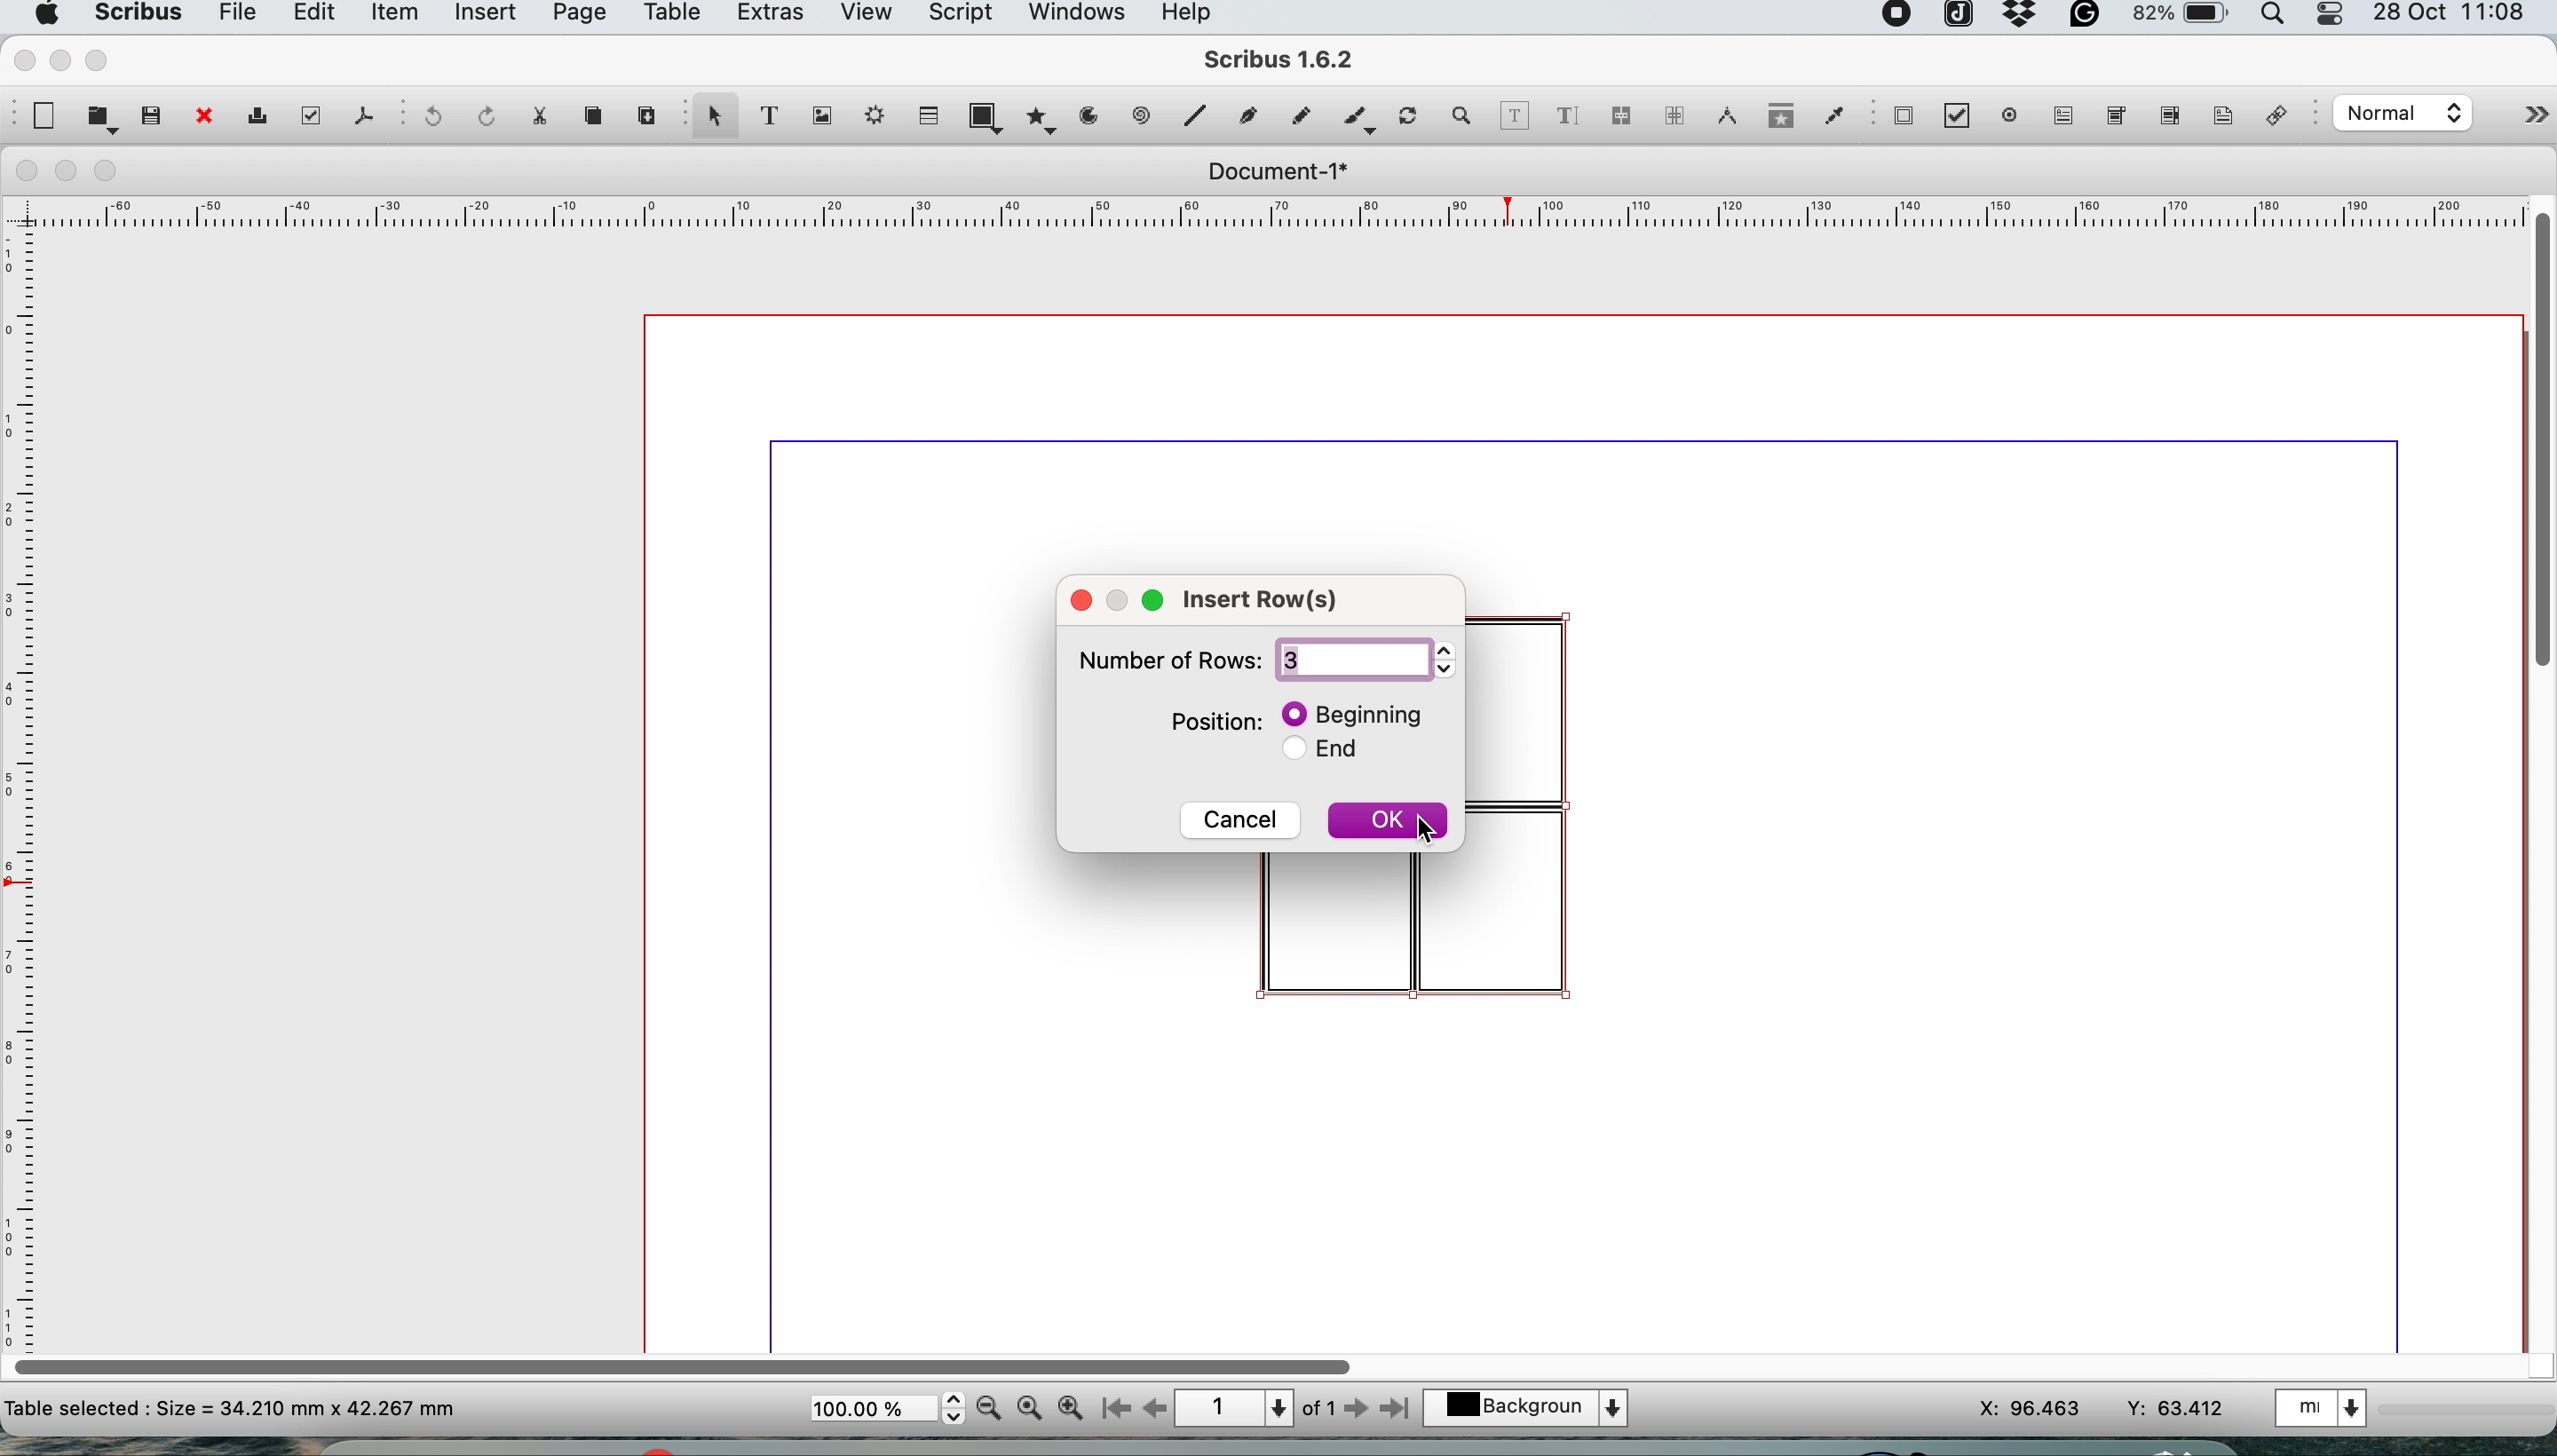 This screenshot has height=1456, width=2557. I want to click on text, so click(232, 1407).